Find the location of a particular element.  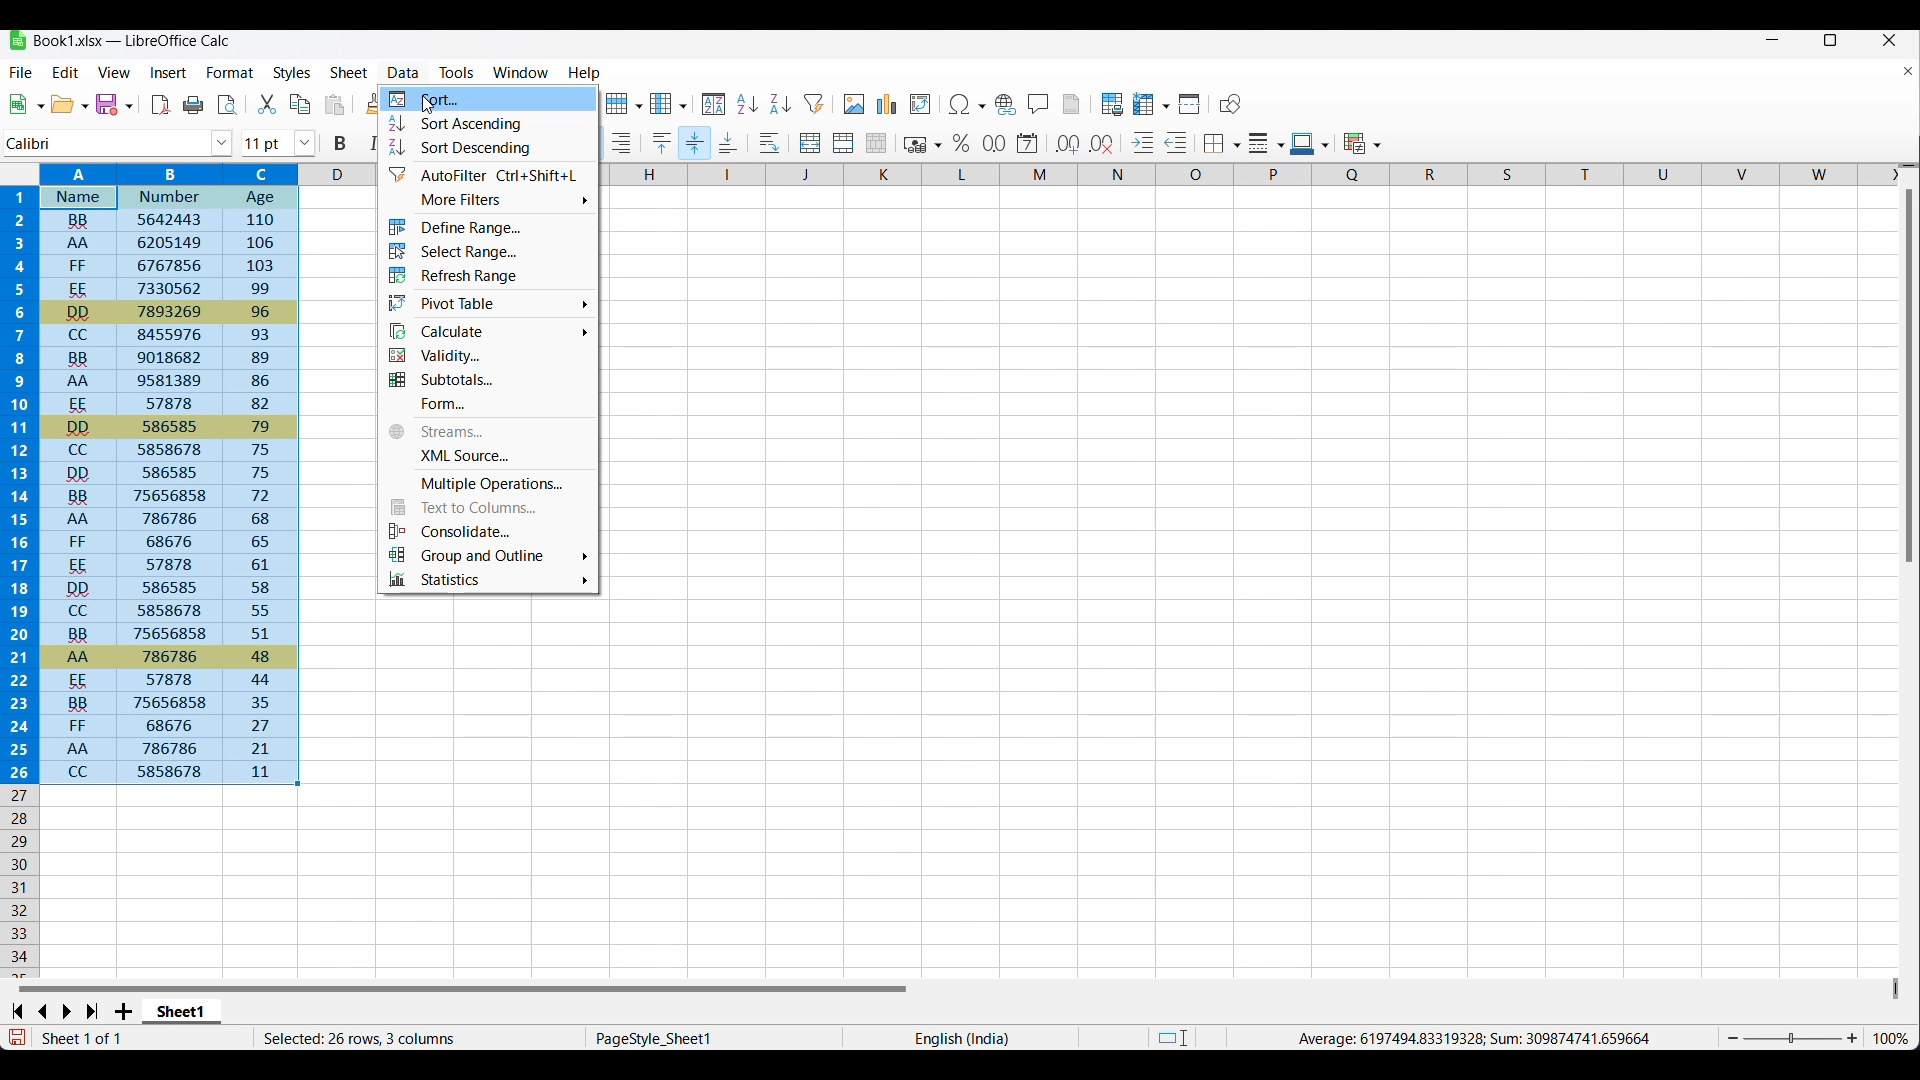

Current language is located at coordinates (960, 1037).